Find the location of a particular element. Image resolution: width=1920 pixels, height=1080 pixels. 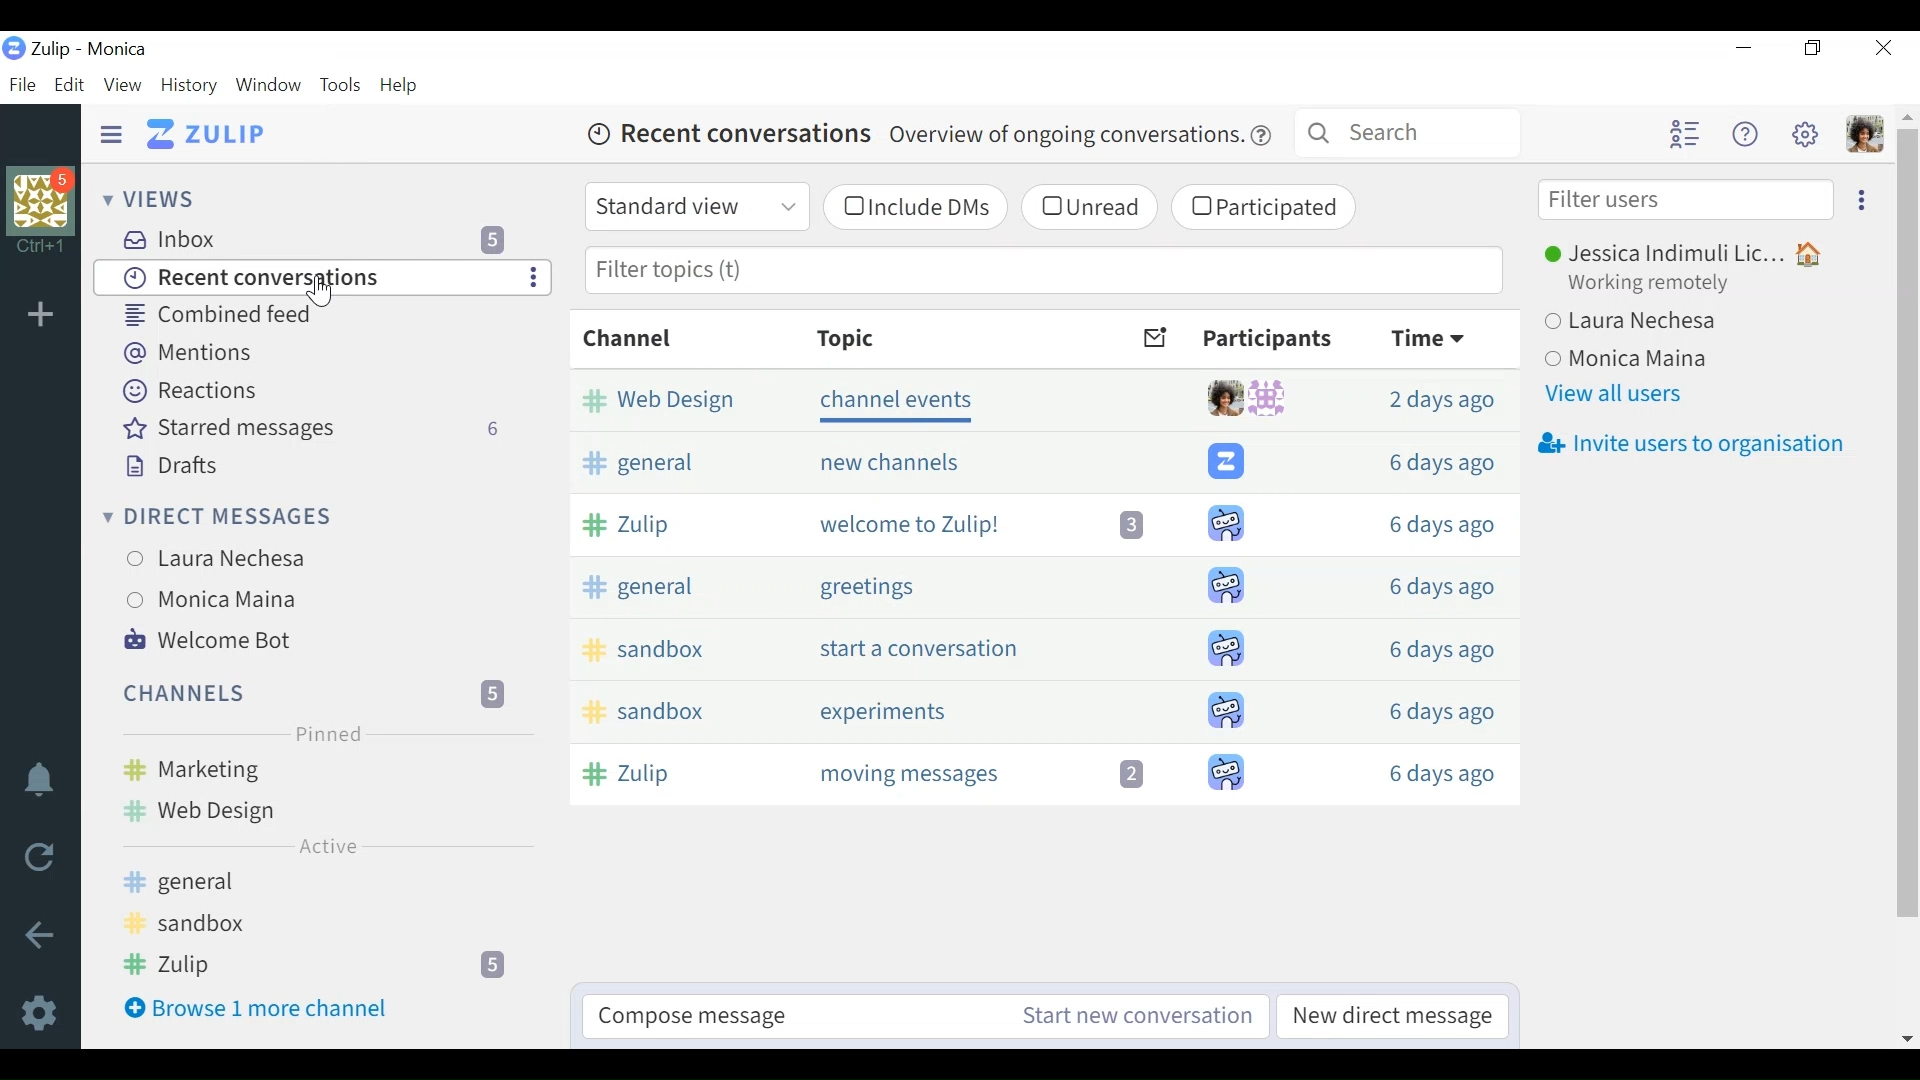

Standard view is located at coordinates (695, 206).